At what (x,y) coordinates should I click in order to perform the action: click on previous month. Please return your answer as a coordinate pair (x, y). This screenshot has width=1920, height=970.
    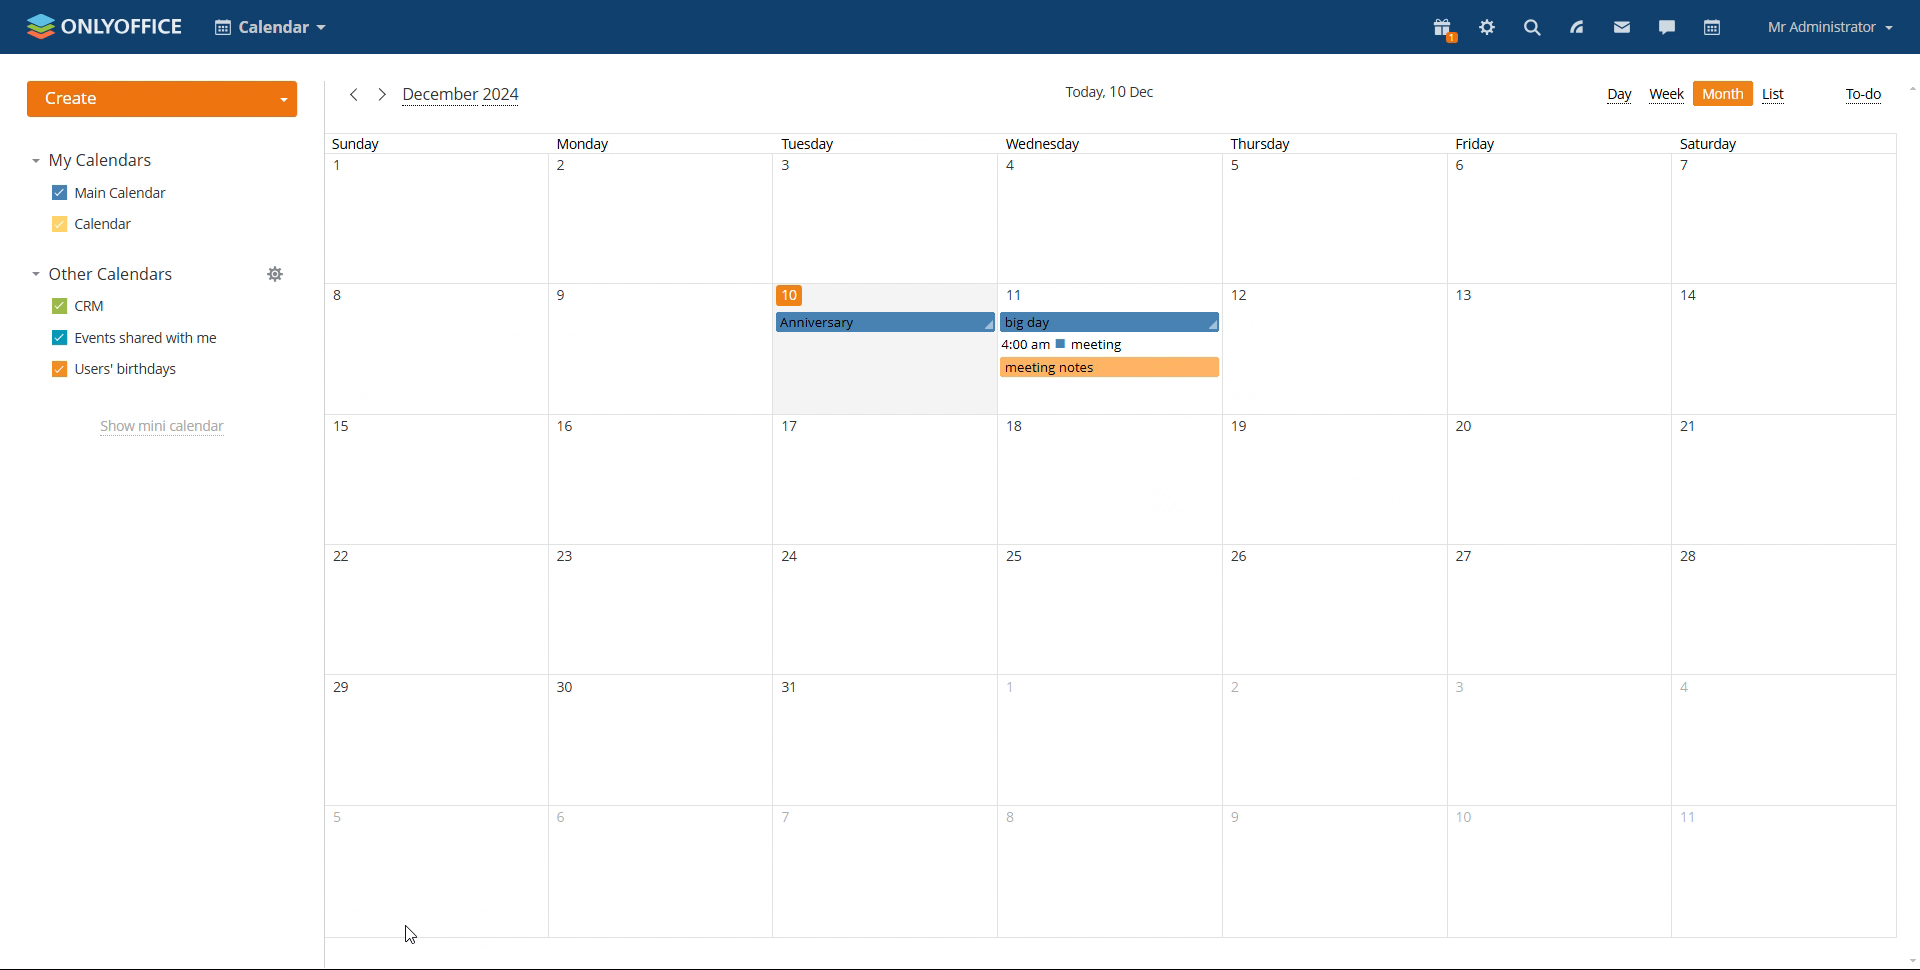
    Looking at the image, I should click on (354, 95).